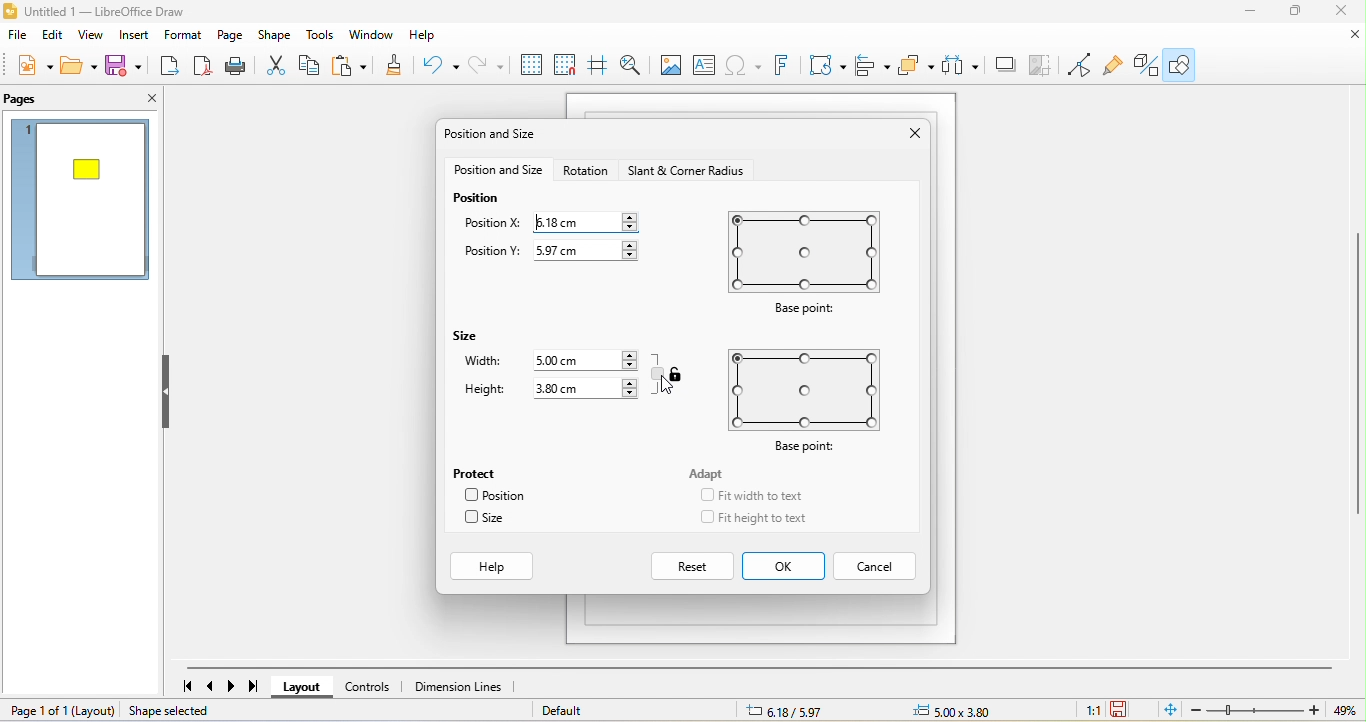 The image size is (1366, 722). What do you see at coordinates (258, 687) in the screenshot?
I see `last page` at bounding box center [258, 687].